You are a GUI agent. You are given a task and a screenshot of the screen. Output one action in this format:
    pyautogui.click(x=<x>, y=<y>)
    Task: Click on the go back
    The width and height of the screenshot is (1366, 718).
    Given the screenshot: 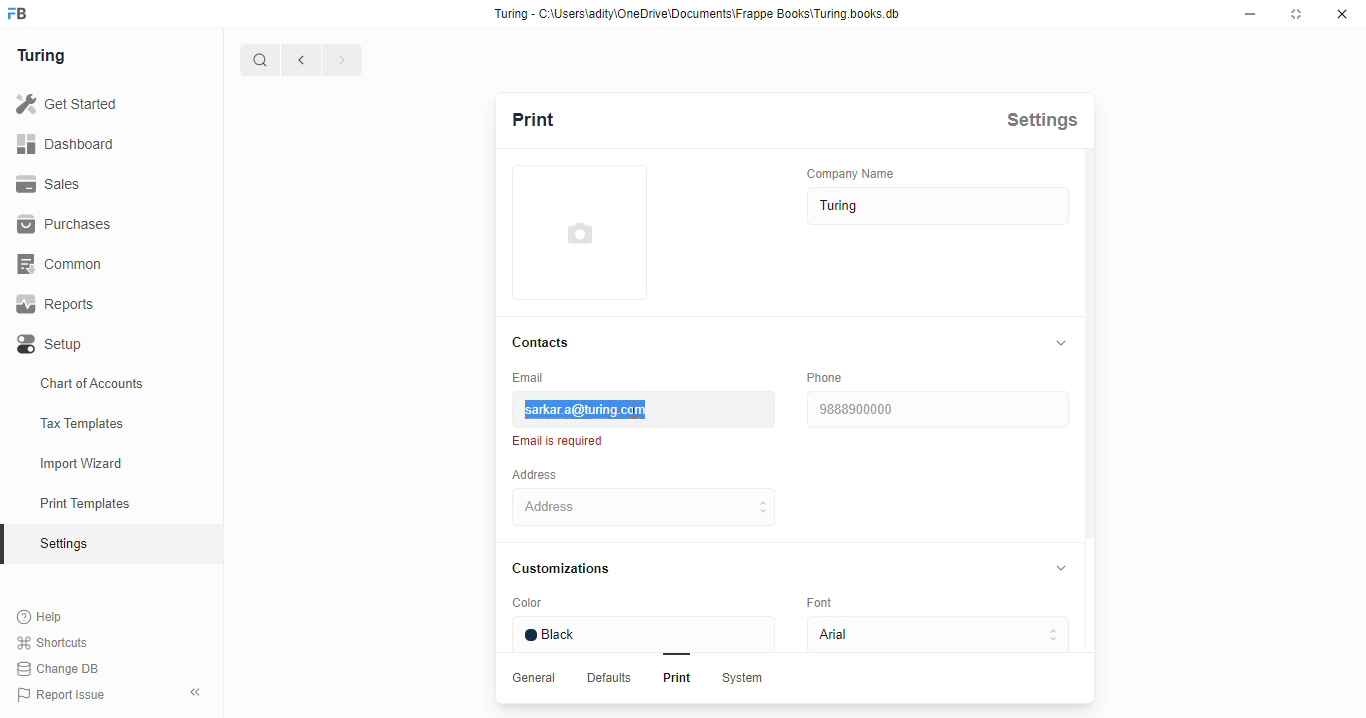 What is the action you would take?
    pyautogui.click(x=301, y=58)
    